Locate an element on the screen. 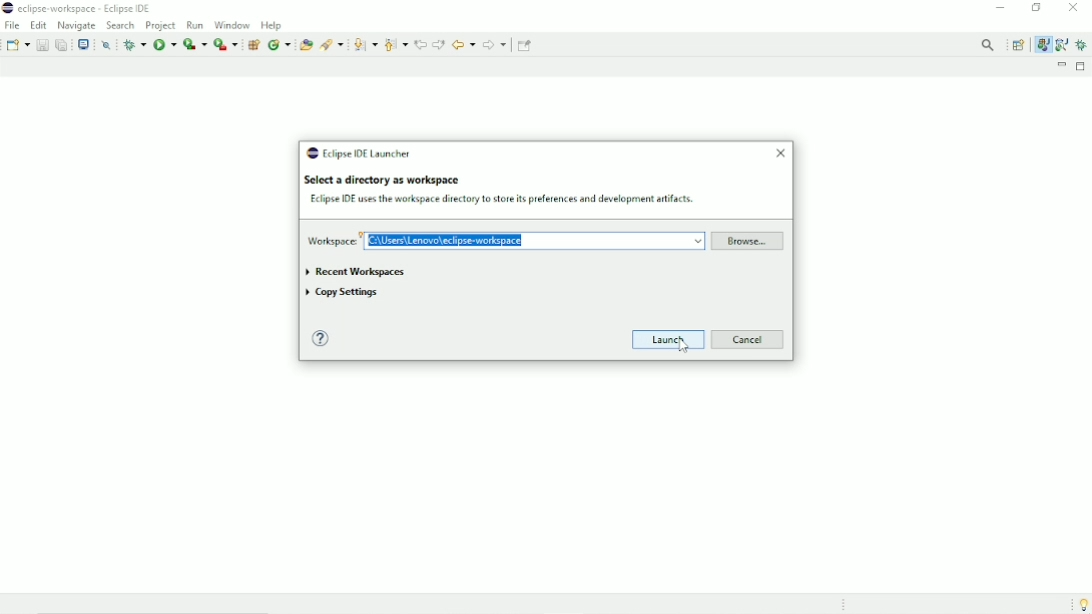 This screenshot has height=614, width=1092. Search is located at coordinates (120, 26).